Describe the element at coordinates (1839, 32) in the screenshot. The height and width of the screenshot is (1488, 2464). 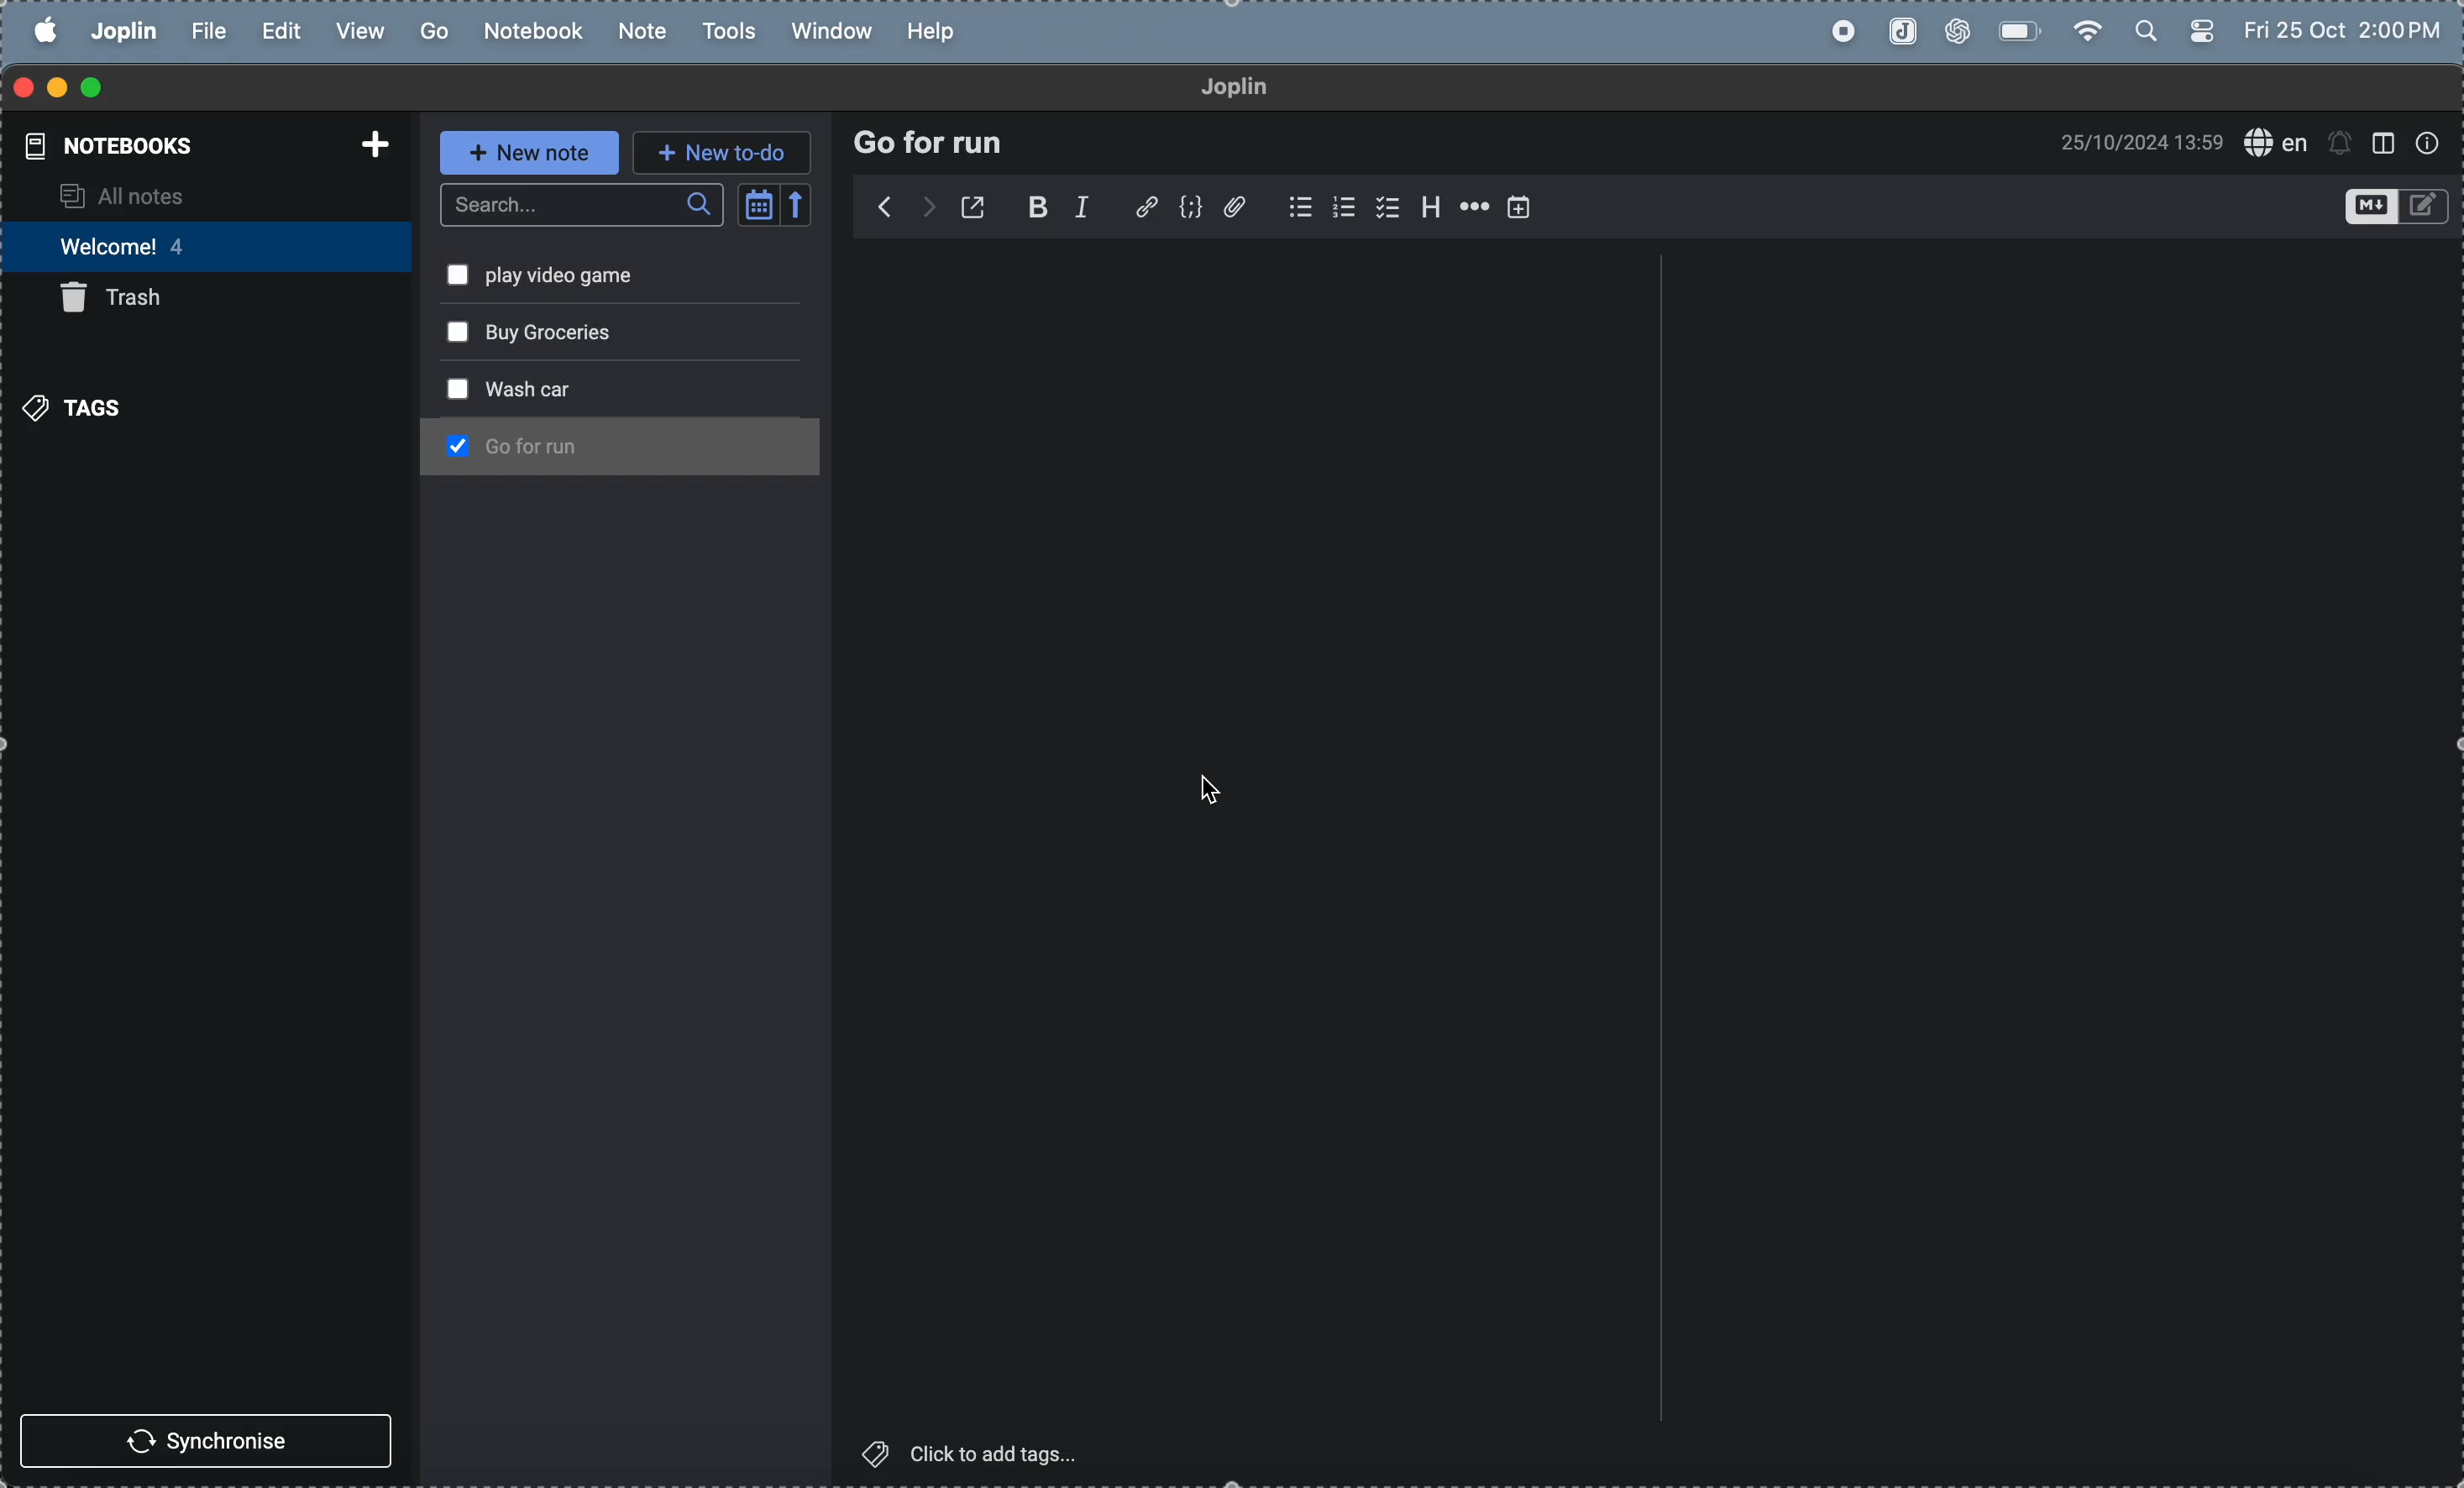
I see `record` at that location.